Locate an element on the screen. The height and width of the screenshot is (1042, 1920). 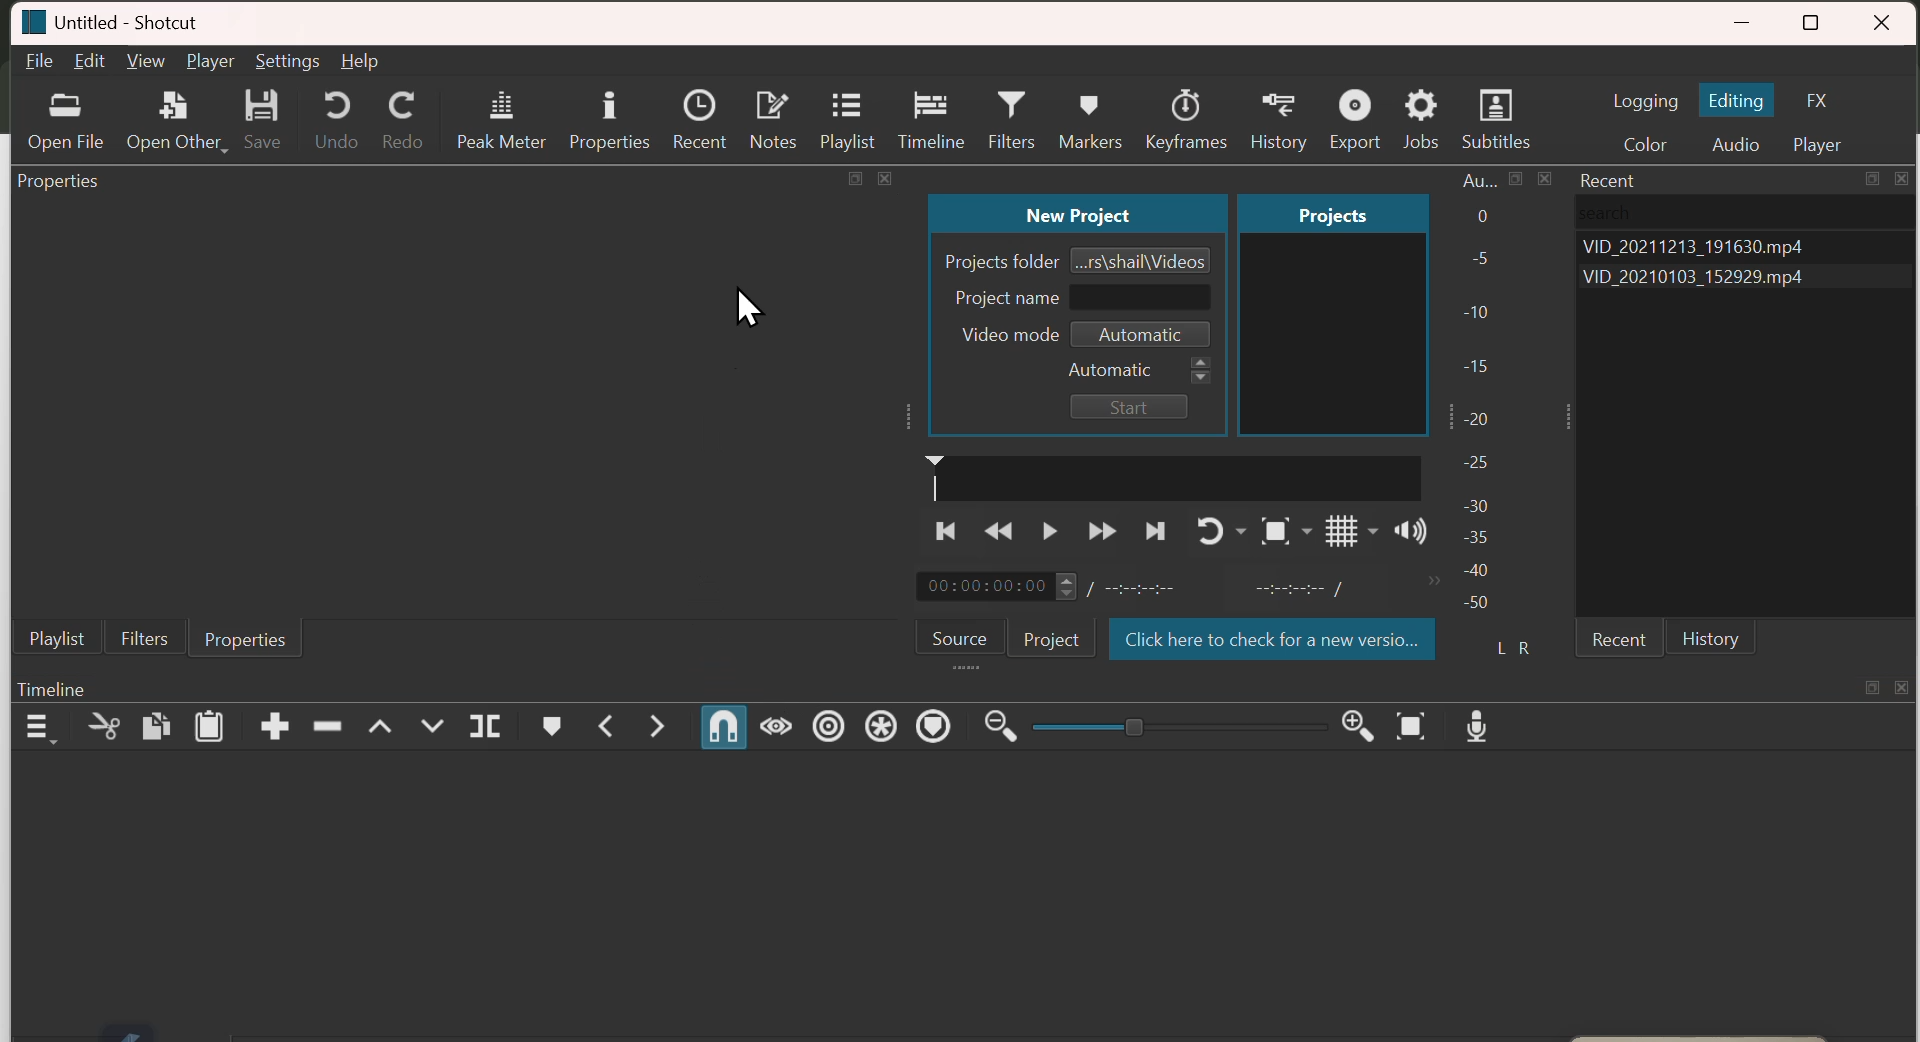
Maximize is located at coordinates (1872, 179).